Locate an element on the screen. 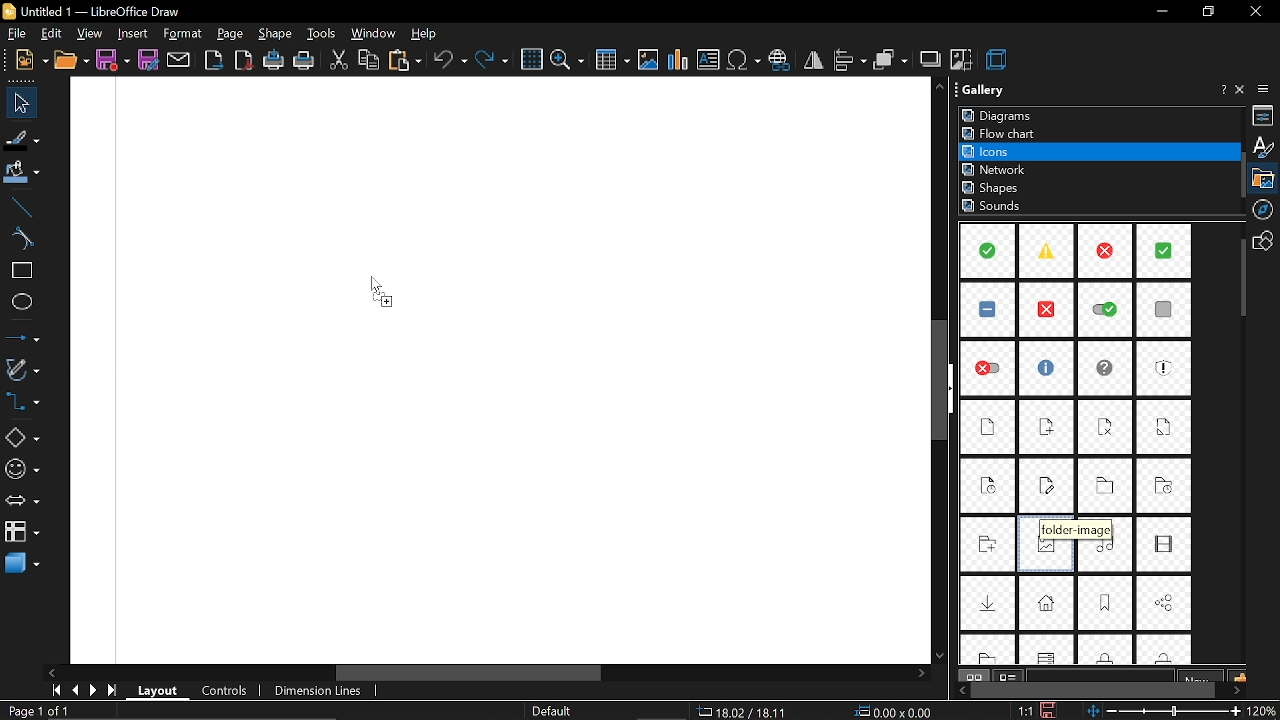 The image size is (1280, 720). move left is located at coordinates (958, 690).